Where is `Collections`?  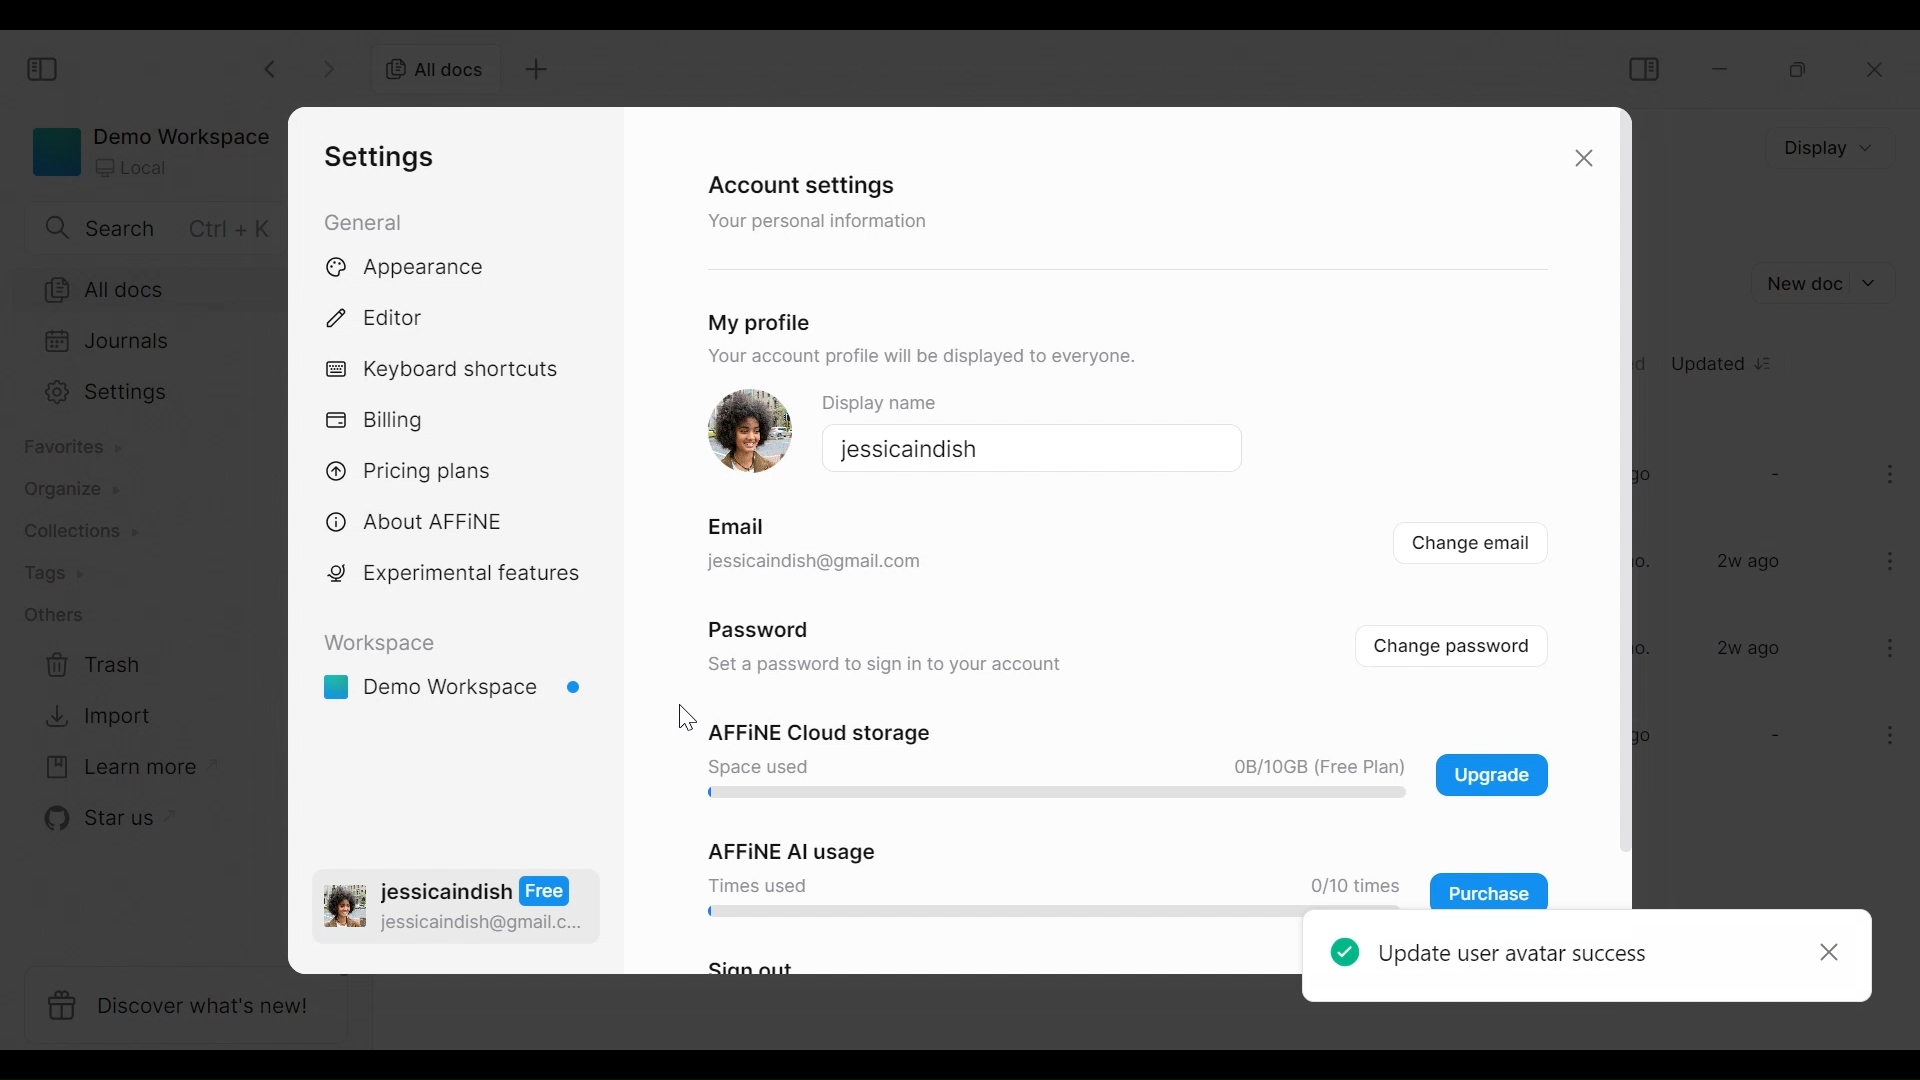 Collections is located at coordinates (77, 530).